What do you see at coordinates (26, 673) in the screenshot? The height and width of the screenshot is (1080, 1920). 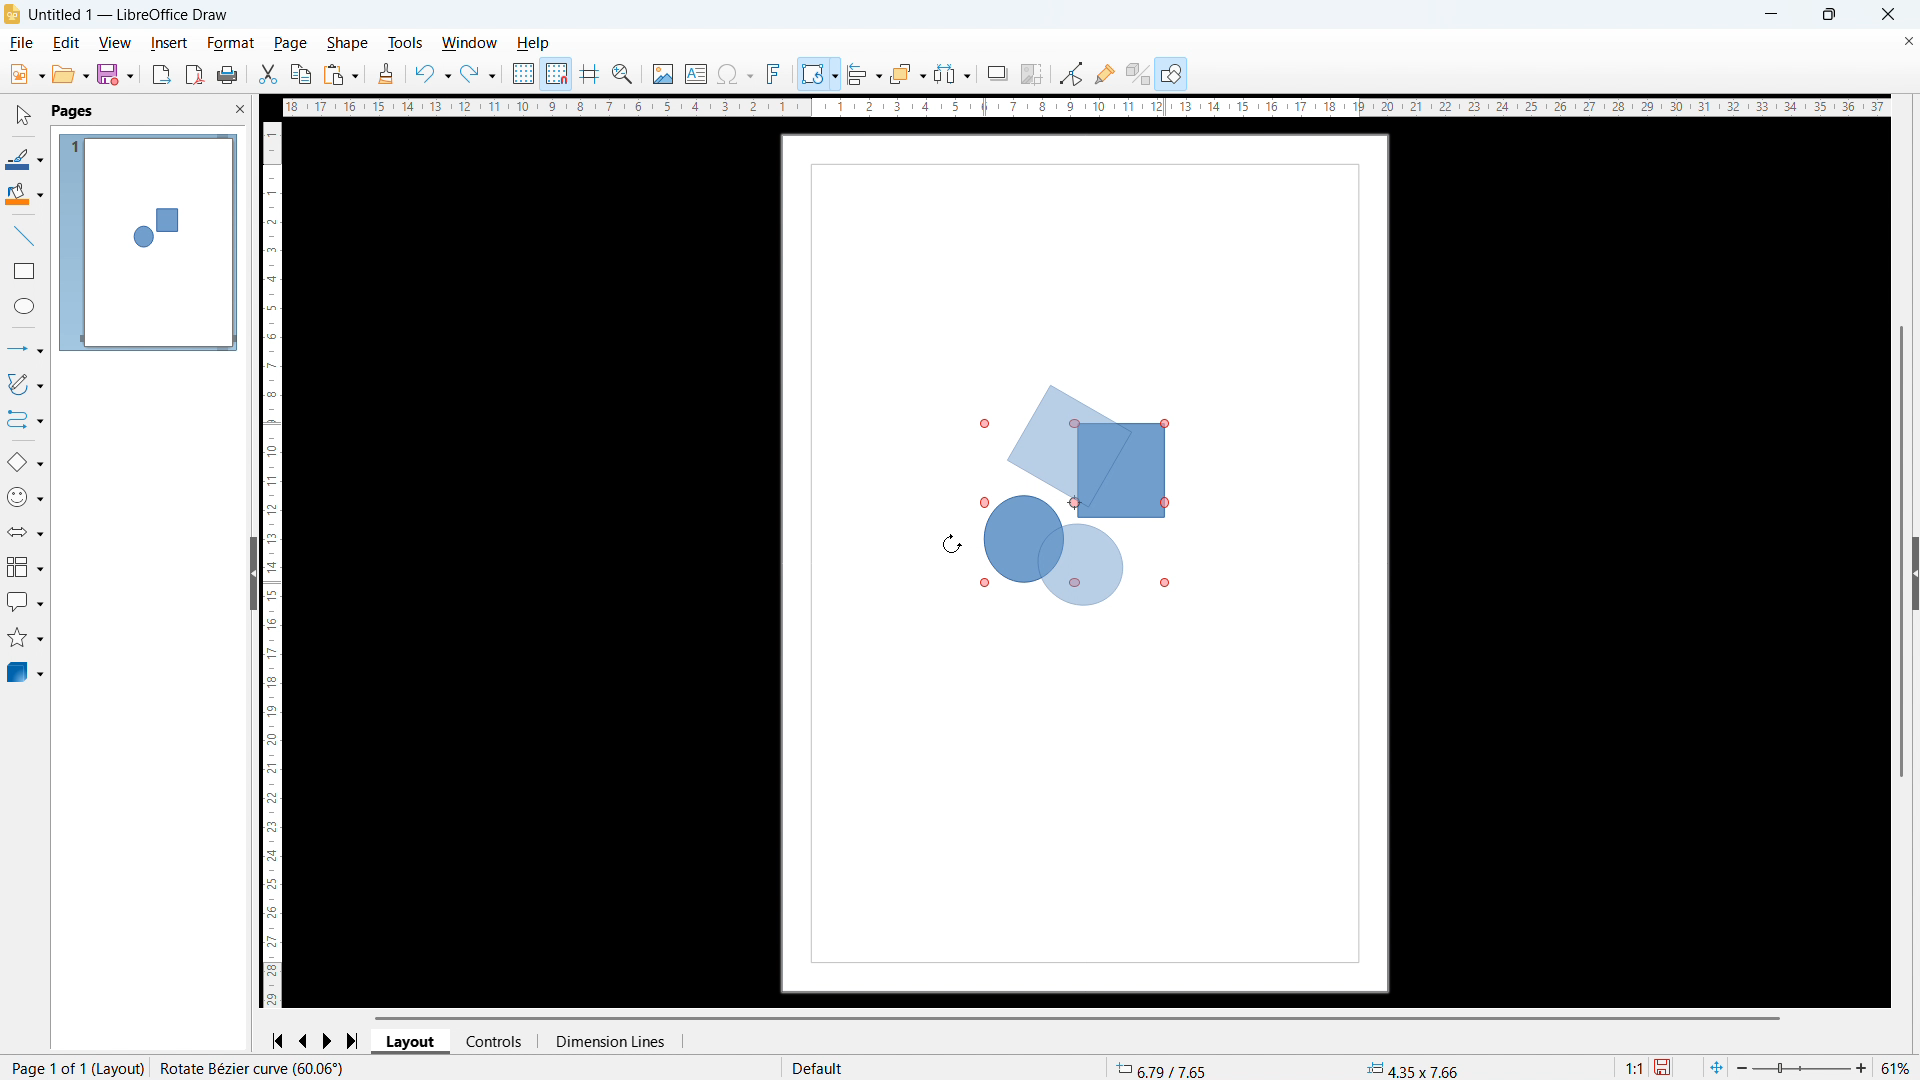 I see `3D objects ` at bounding box center [26, 673].